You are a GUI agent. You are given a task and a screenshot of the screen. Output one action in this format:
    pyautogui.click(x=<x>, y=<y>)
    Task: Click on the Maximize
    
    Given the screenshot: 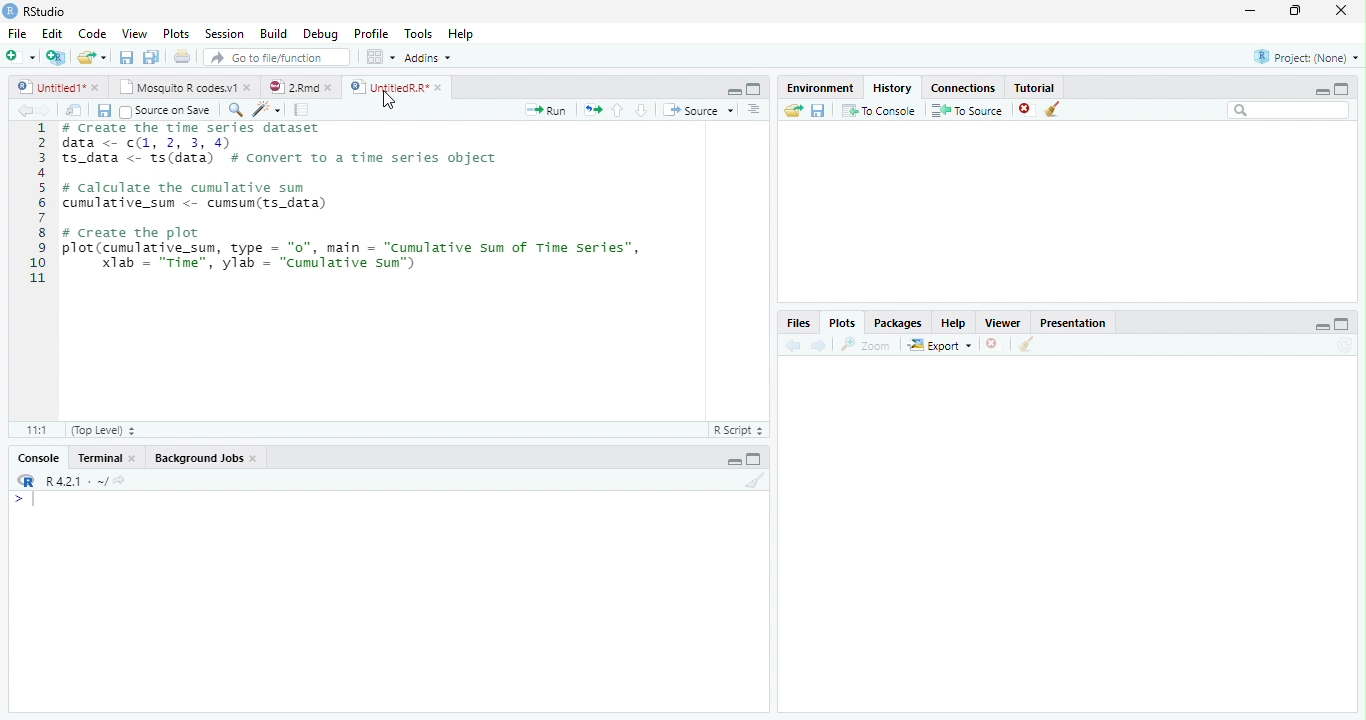 What is the action you would take?
    pyautogui.click(x=1342, y=90)
    